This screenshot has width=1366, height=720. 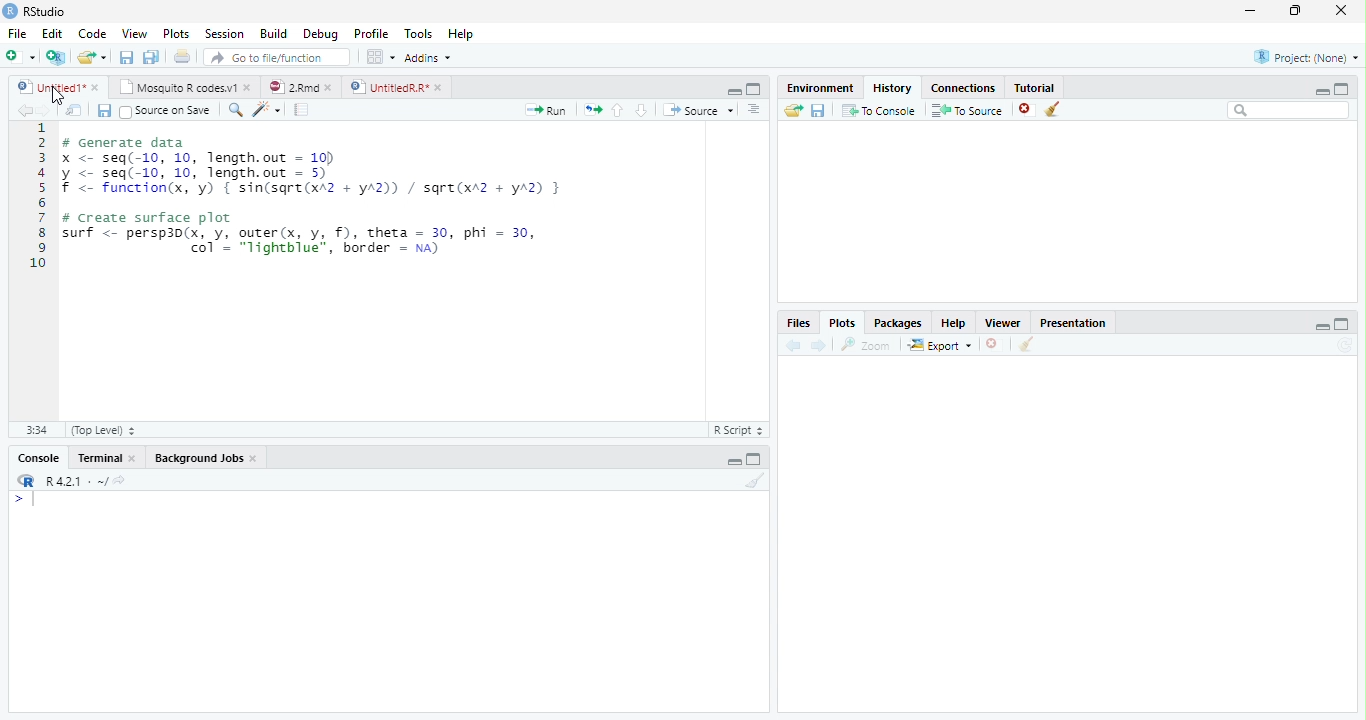 What do you see at coordinates (819, 345) in the screenshot?
I see `Next plot` at bounding box center [819, 345].